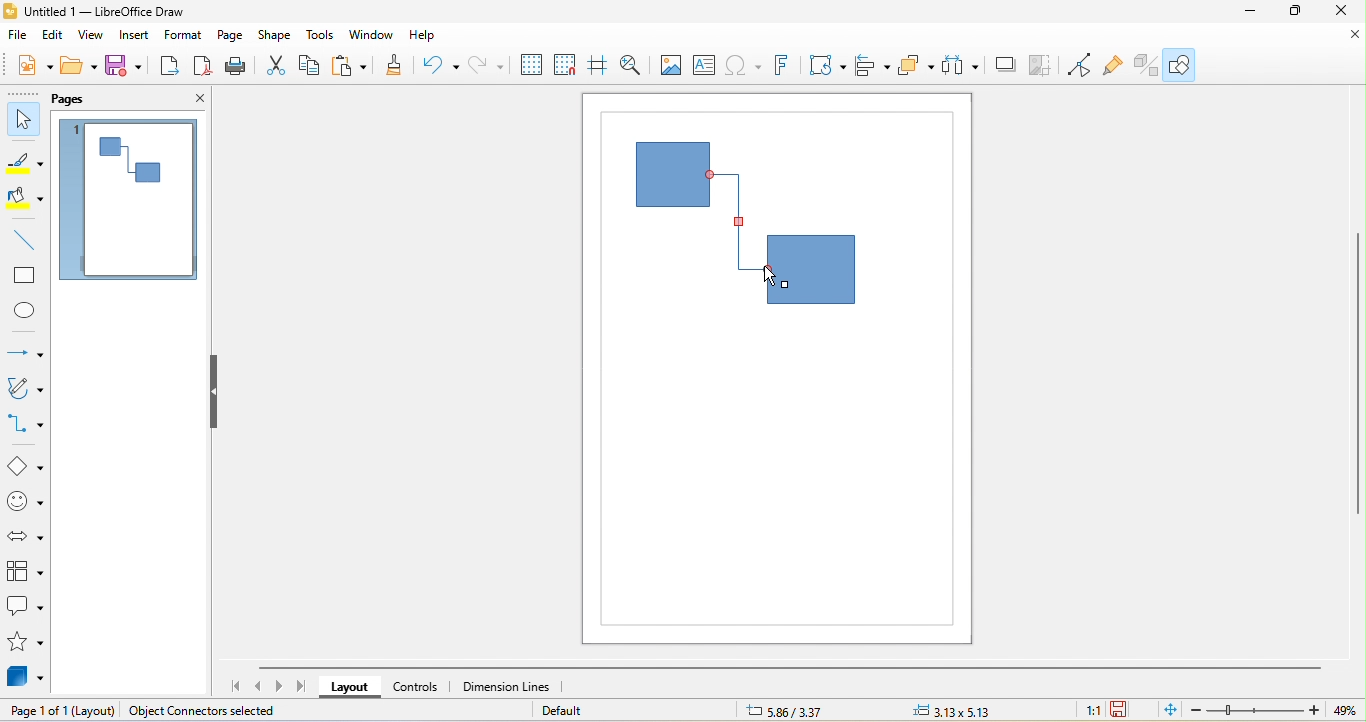 The width and height of the screenshot is (1366, 722). I want to click on controls, so click(417, 689).